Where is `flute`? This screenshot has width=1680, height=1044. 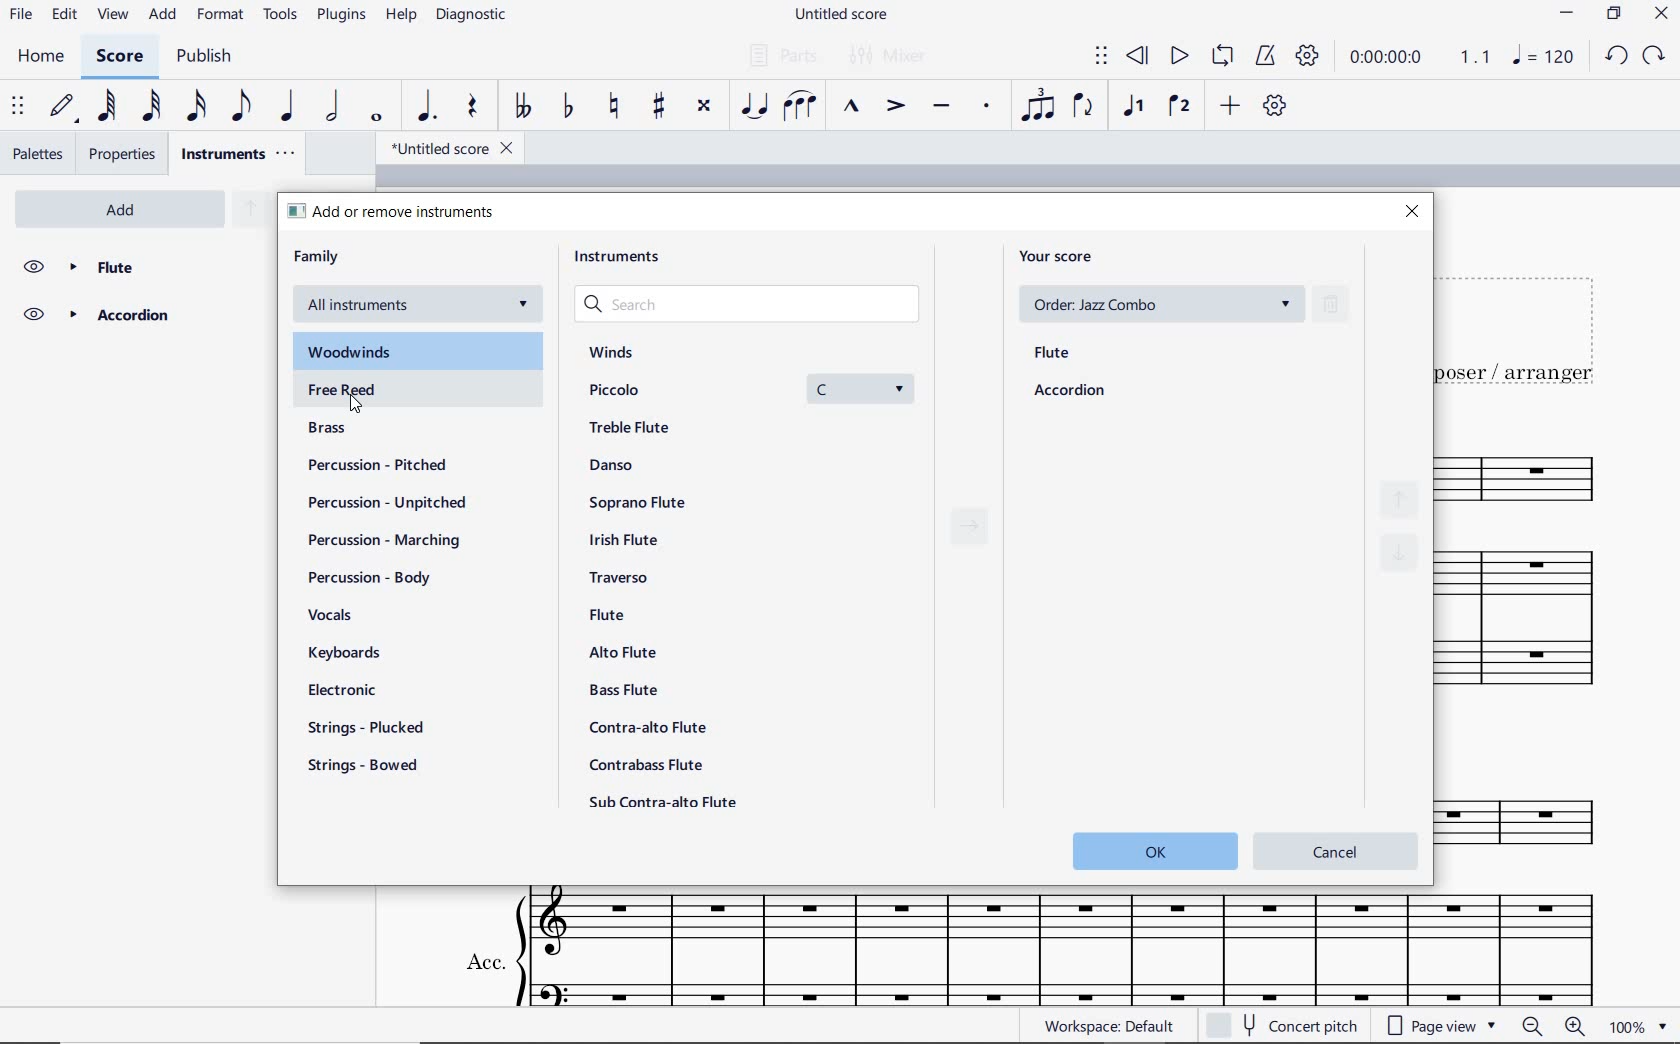 flute is located at coordinates (1053, 354).